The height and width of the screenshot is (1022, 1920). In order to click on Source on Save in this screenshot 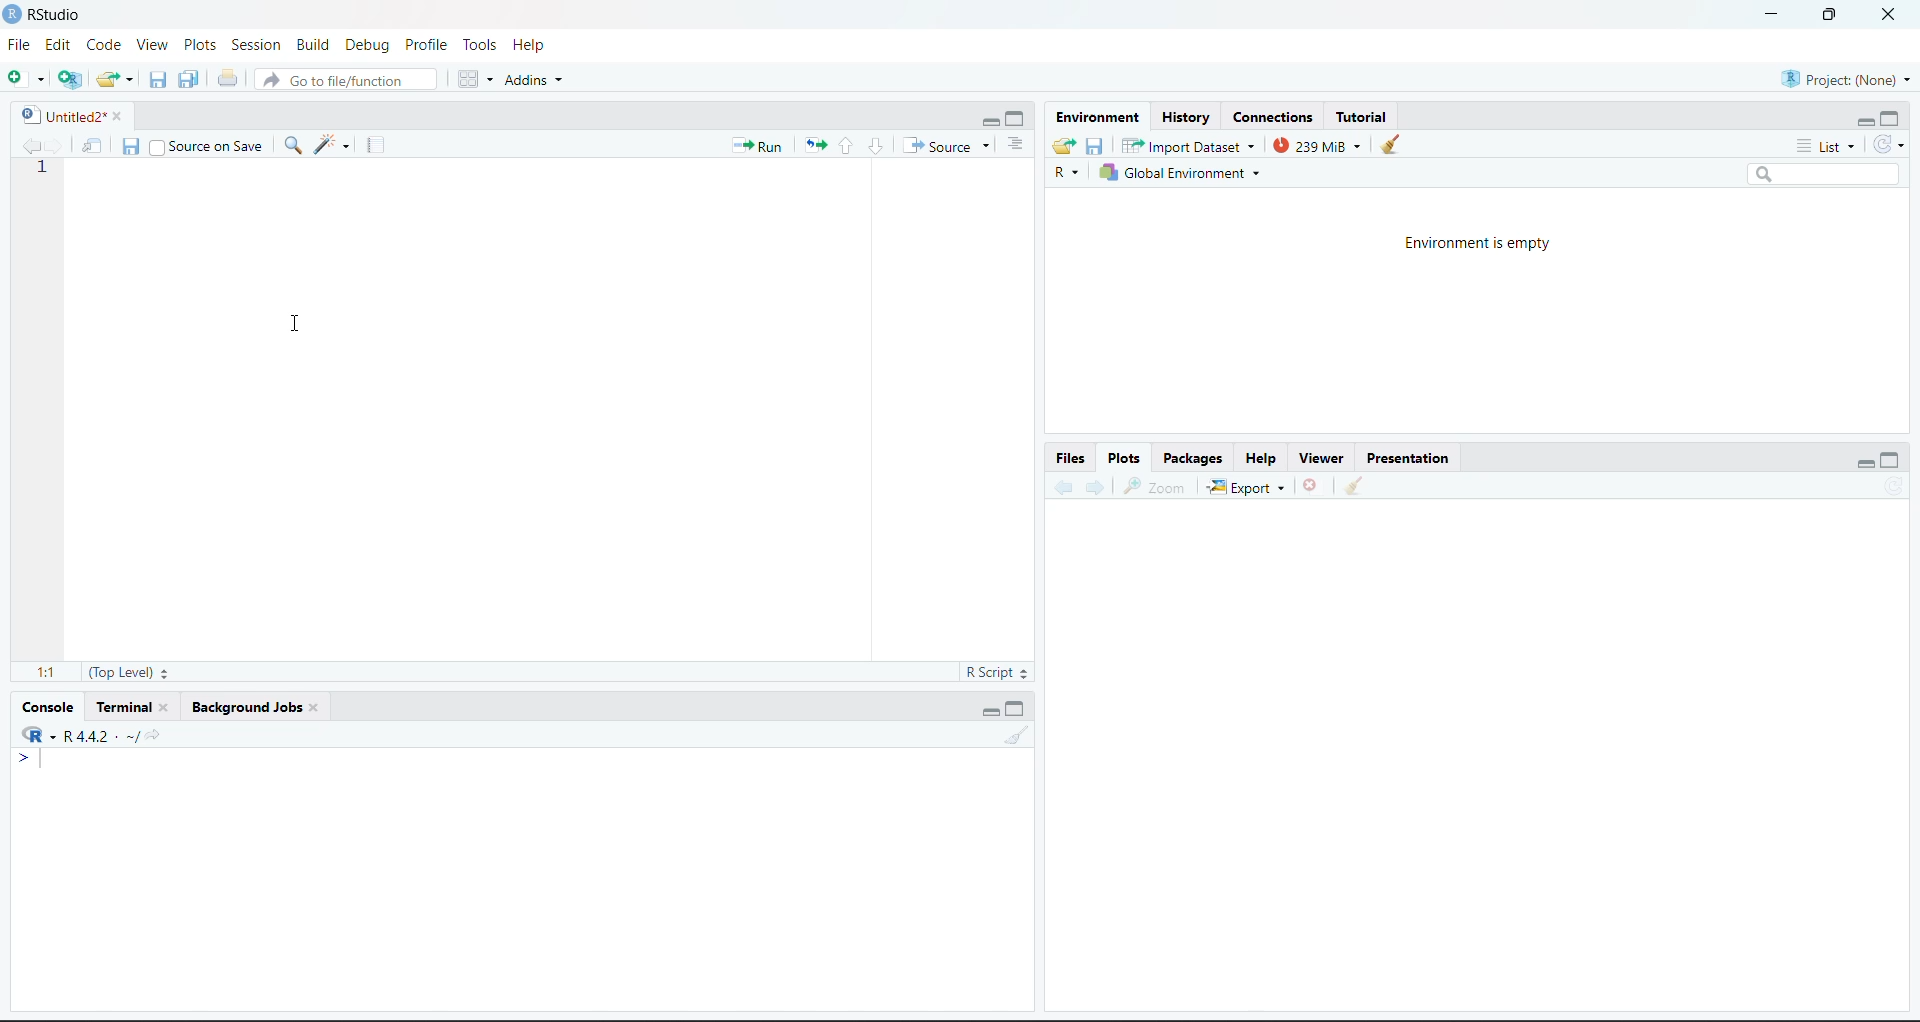, I will do `click(209, 145)`.